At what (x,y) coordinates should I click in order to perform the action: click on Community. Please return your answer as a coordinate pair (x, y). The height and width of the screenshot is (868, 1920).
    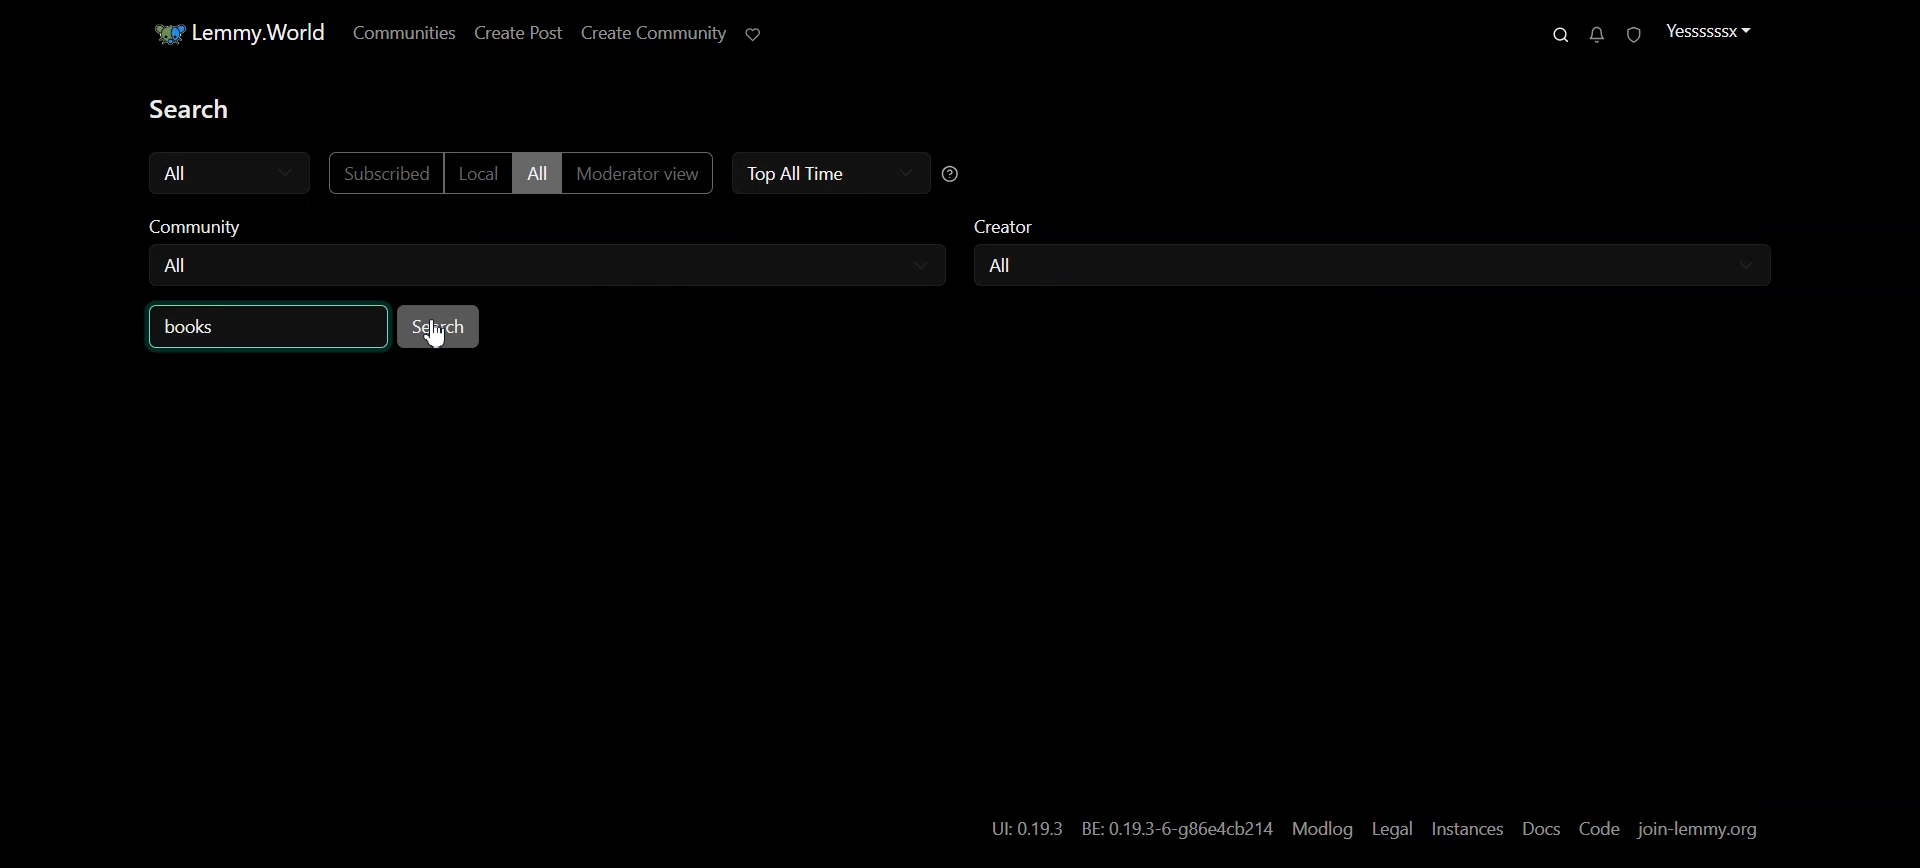
    Looking at the image, I should click on (543, 264).